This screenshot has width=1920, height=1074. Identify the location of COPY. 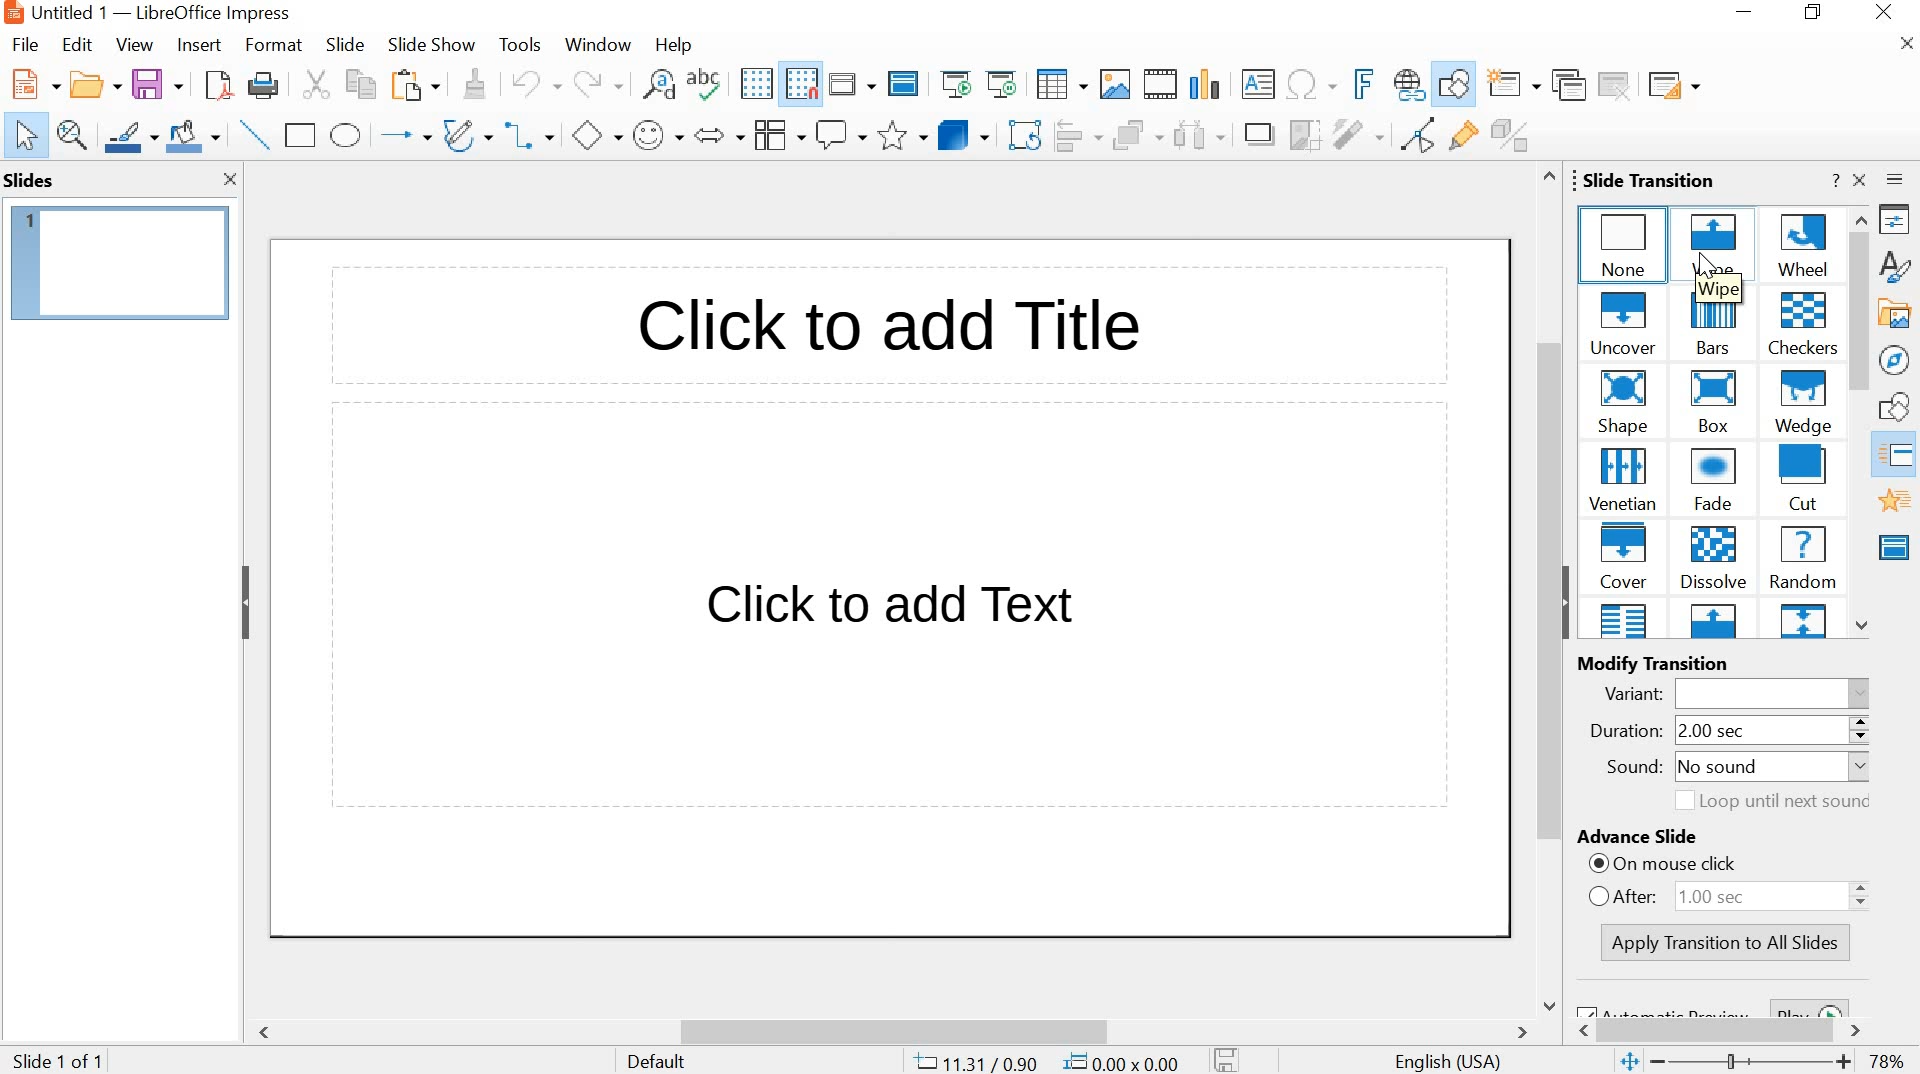
(365, 87).